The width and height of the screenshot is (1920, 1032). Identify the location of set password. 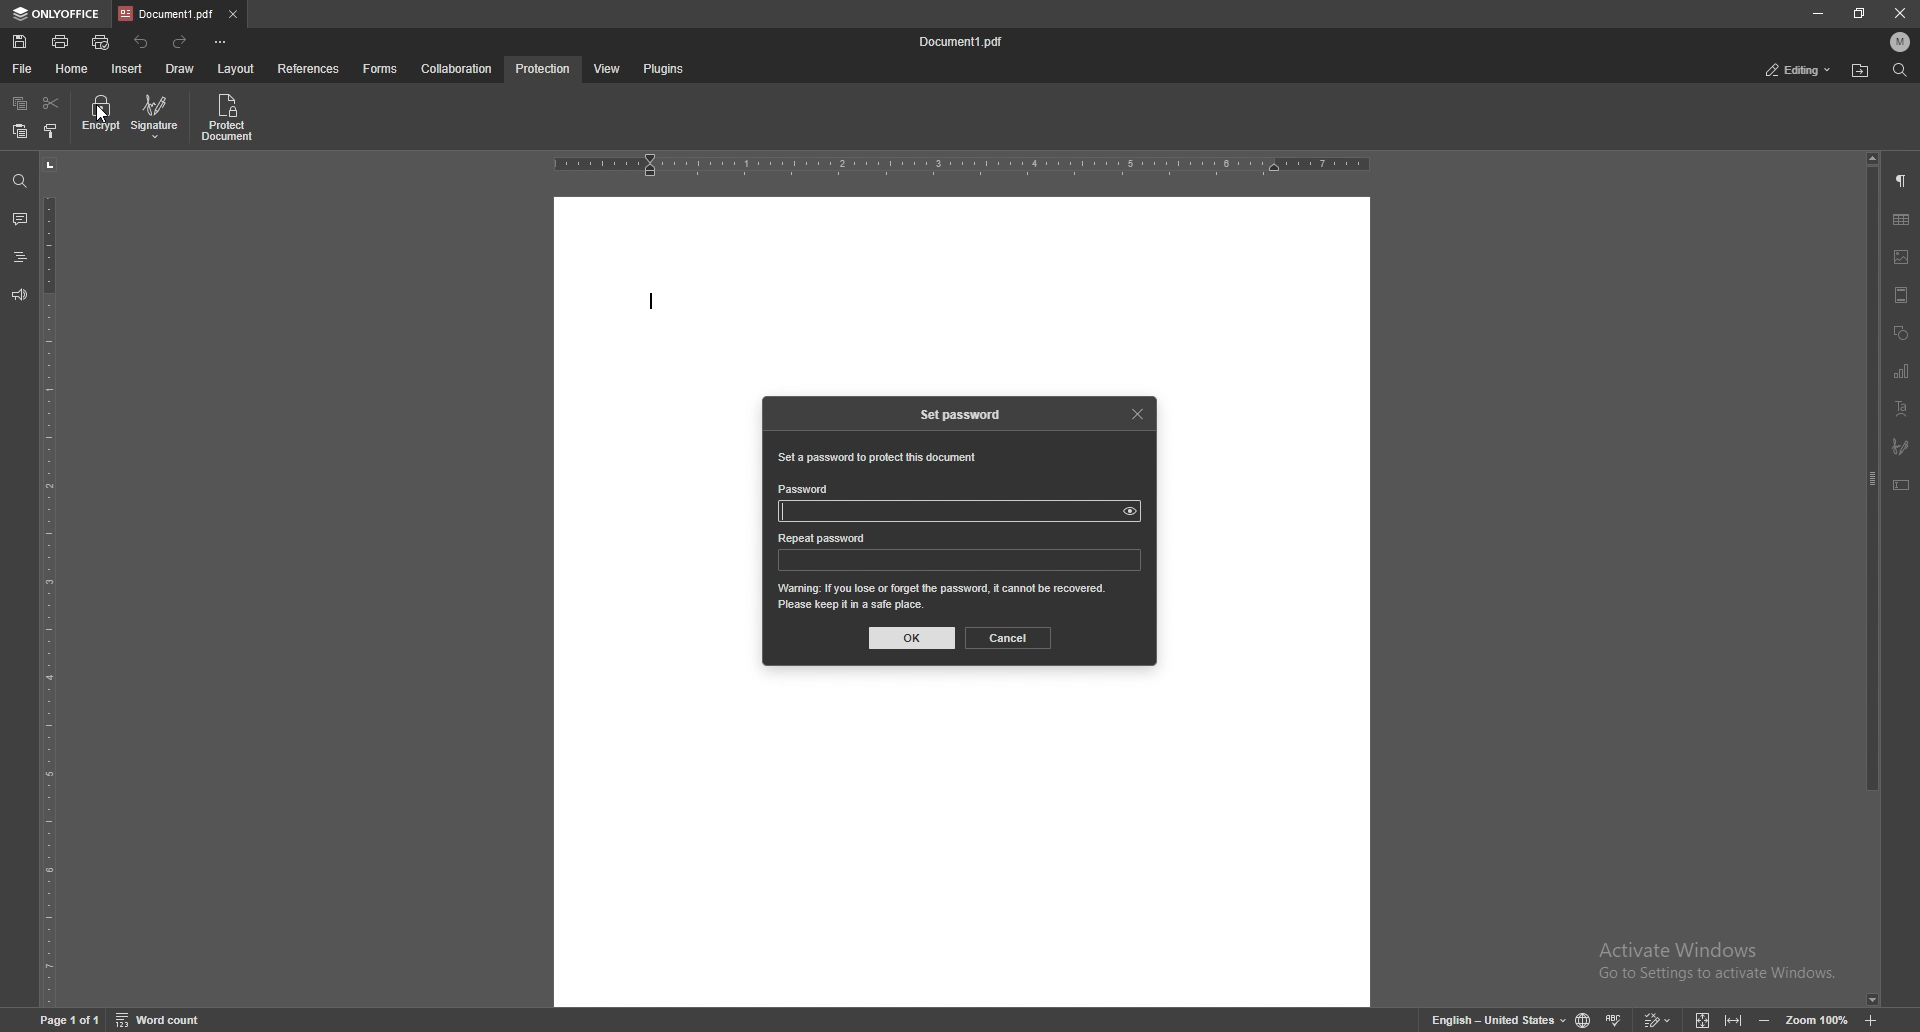
(961, 413).